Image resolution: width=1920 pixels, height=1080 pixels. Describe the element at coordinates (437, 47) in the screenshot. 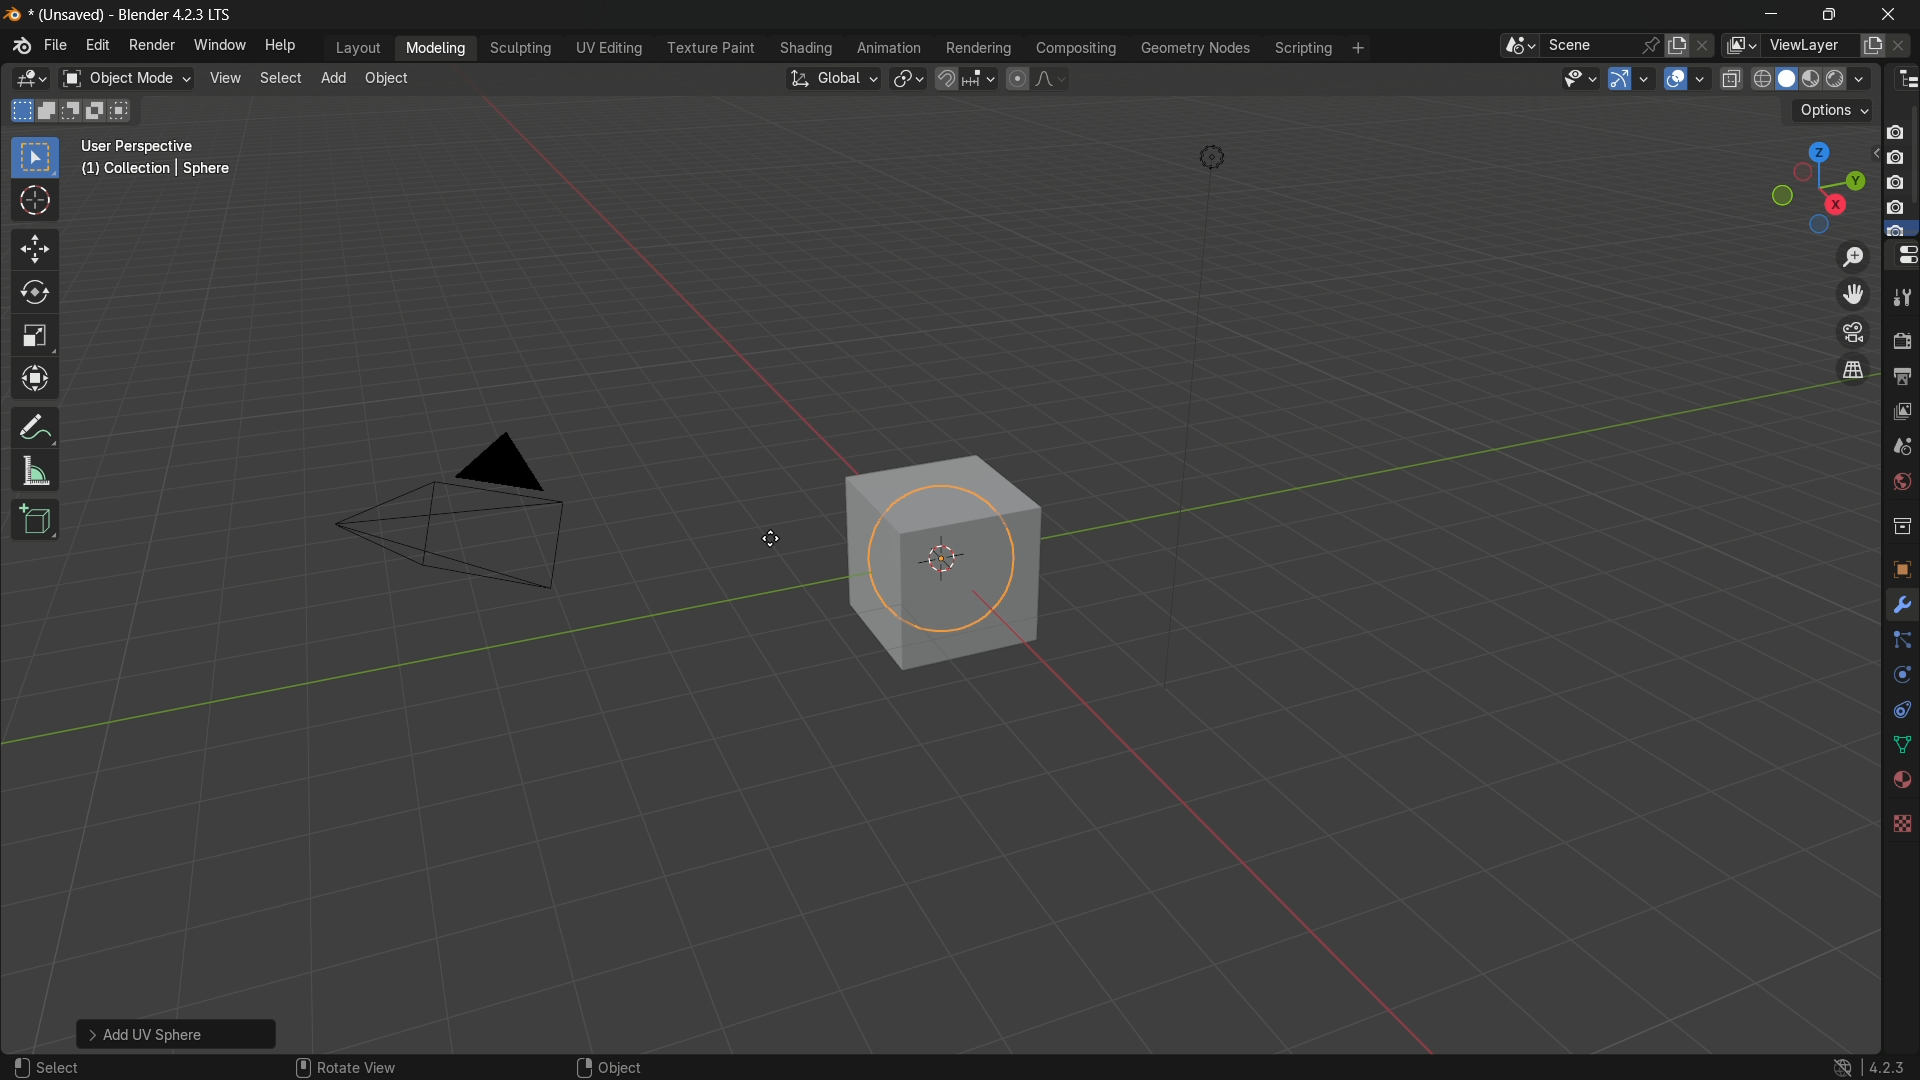

I see `modeling menu` at that location.